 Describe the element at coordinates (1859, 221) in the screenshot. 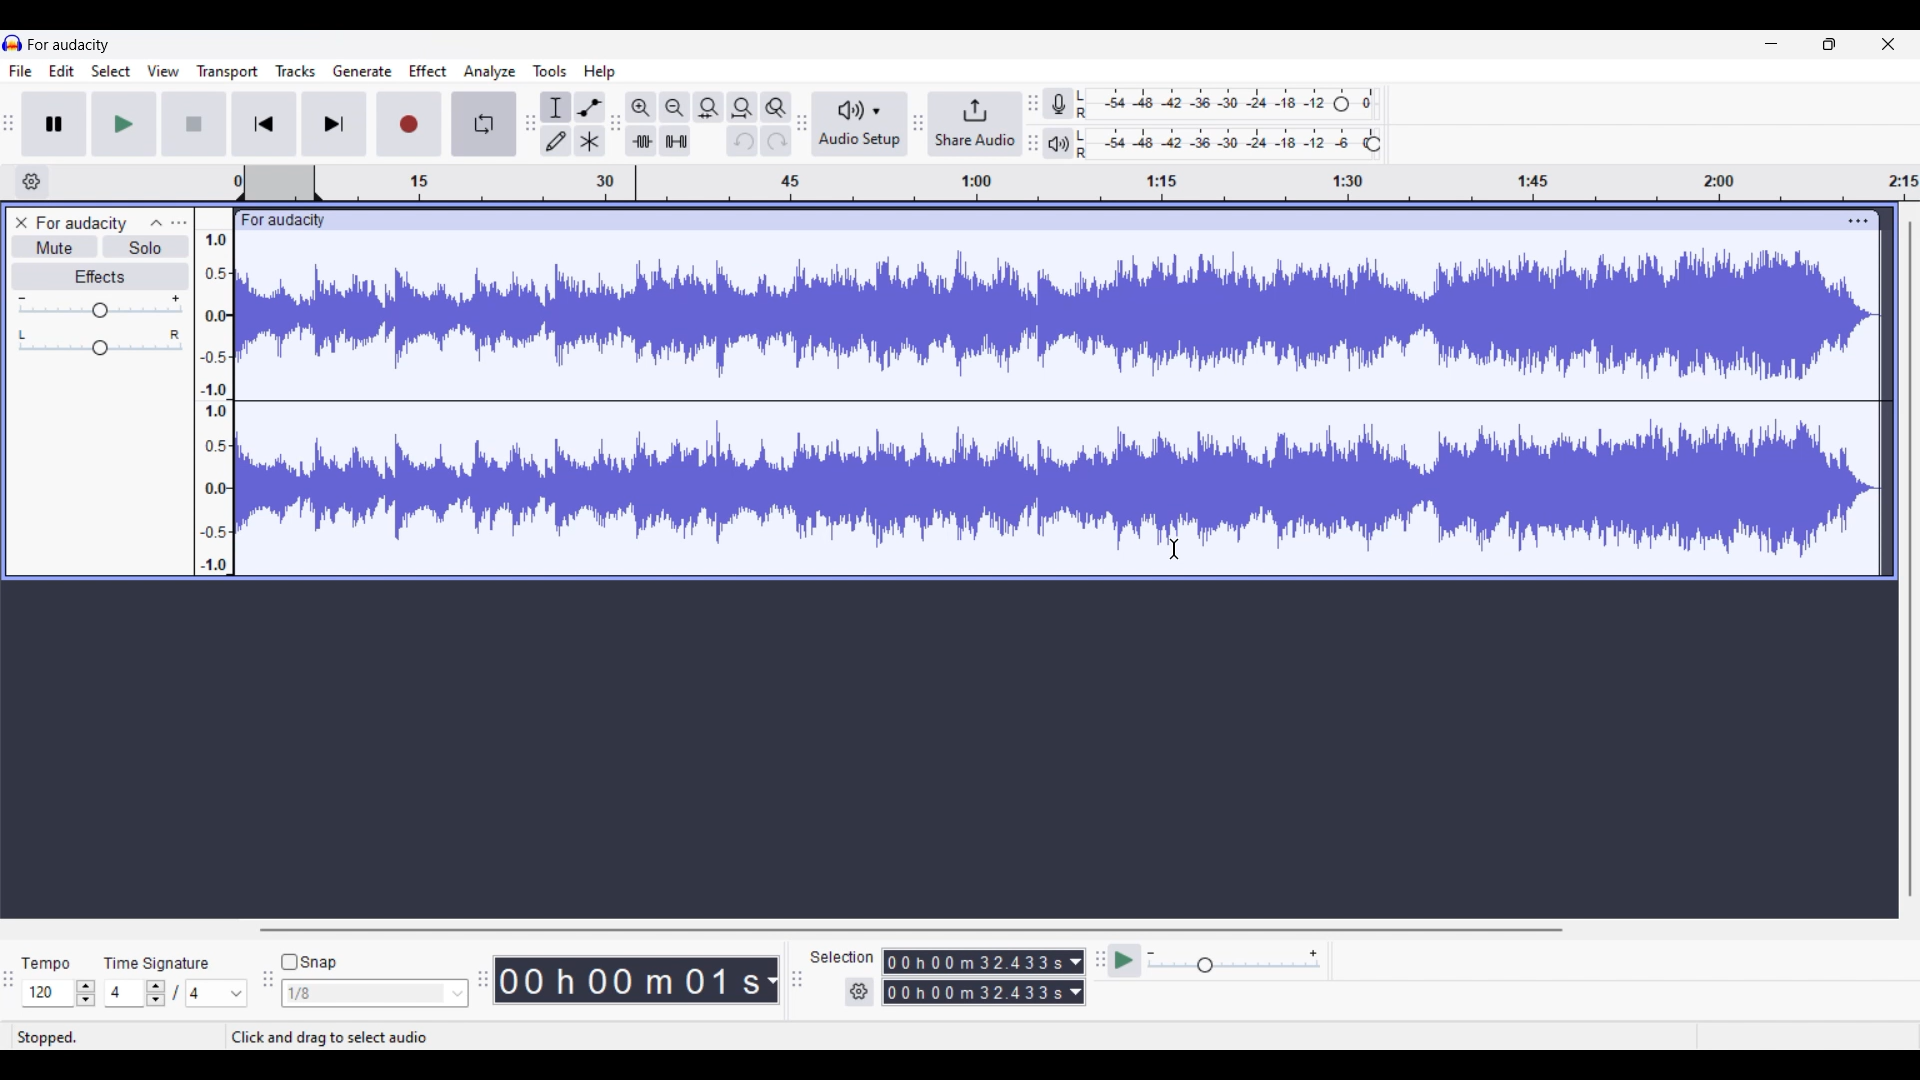

I see `Track settings ` at that location.